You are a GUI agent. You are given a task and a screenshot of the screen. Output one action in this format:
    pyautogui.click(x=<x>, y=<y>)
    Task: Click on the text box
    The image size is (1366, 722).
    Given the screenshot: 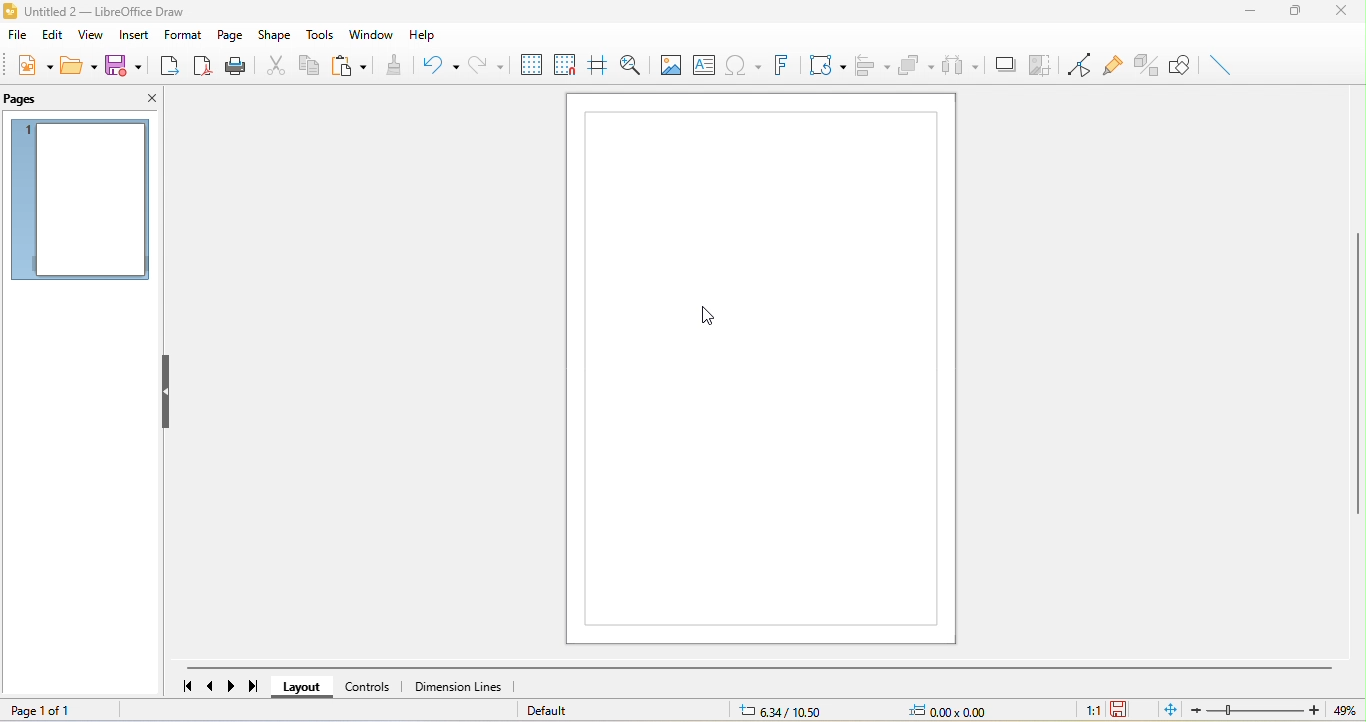 What is the action you would take?
    pyautogui.click(x=704, y=65)
    